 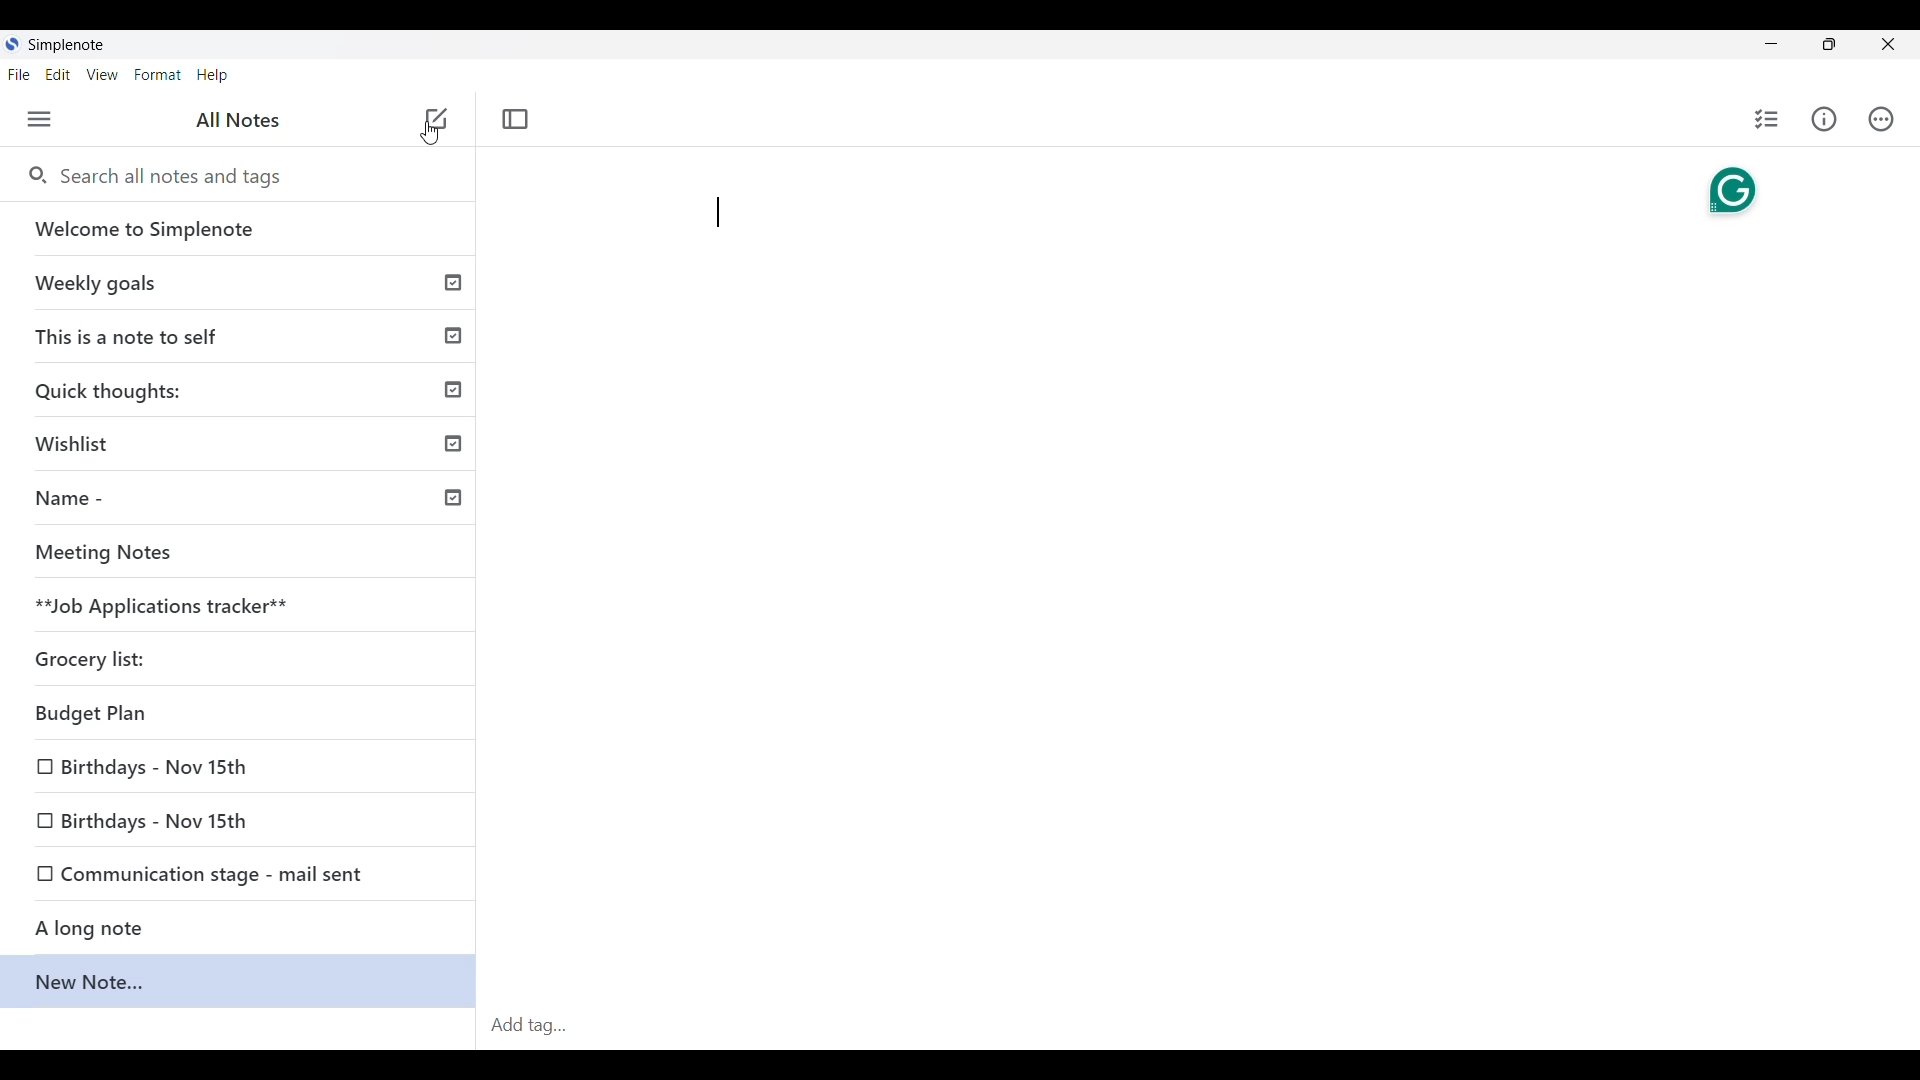 I want to click on This is a note to self, so click(x=242, y=332).